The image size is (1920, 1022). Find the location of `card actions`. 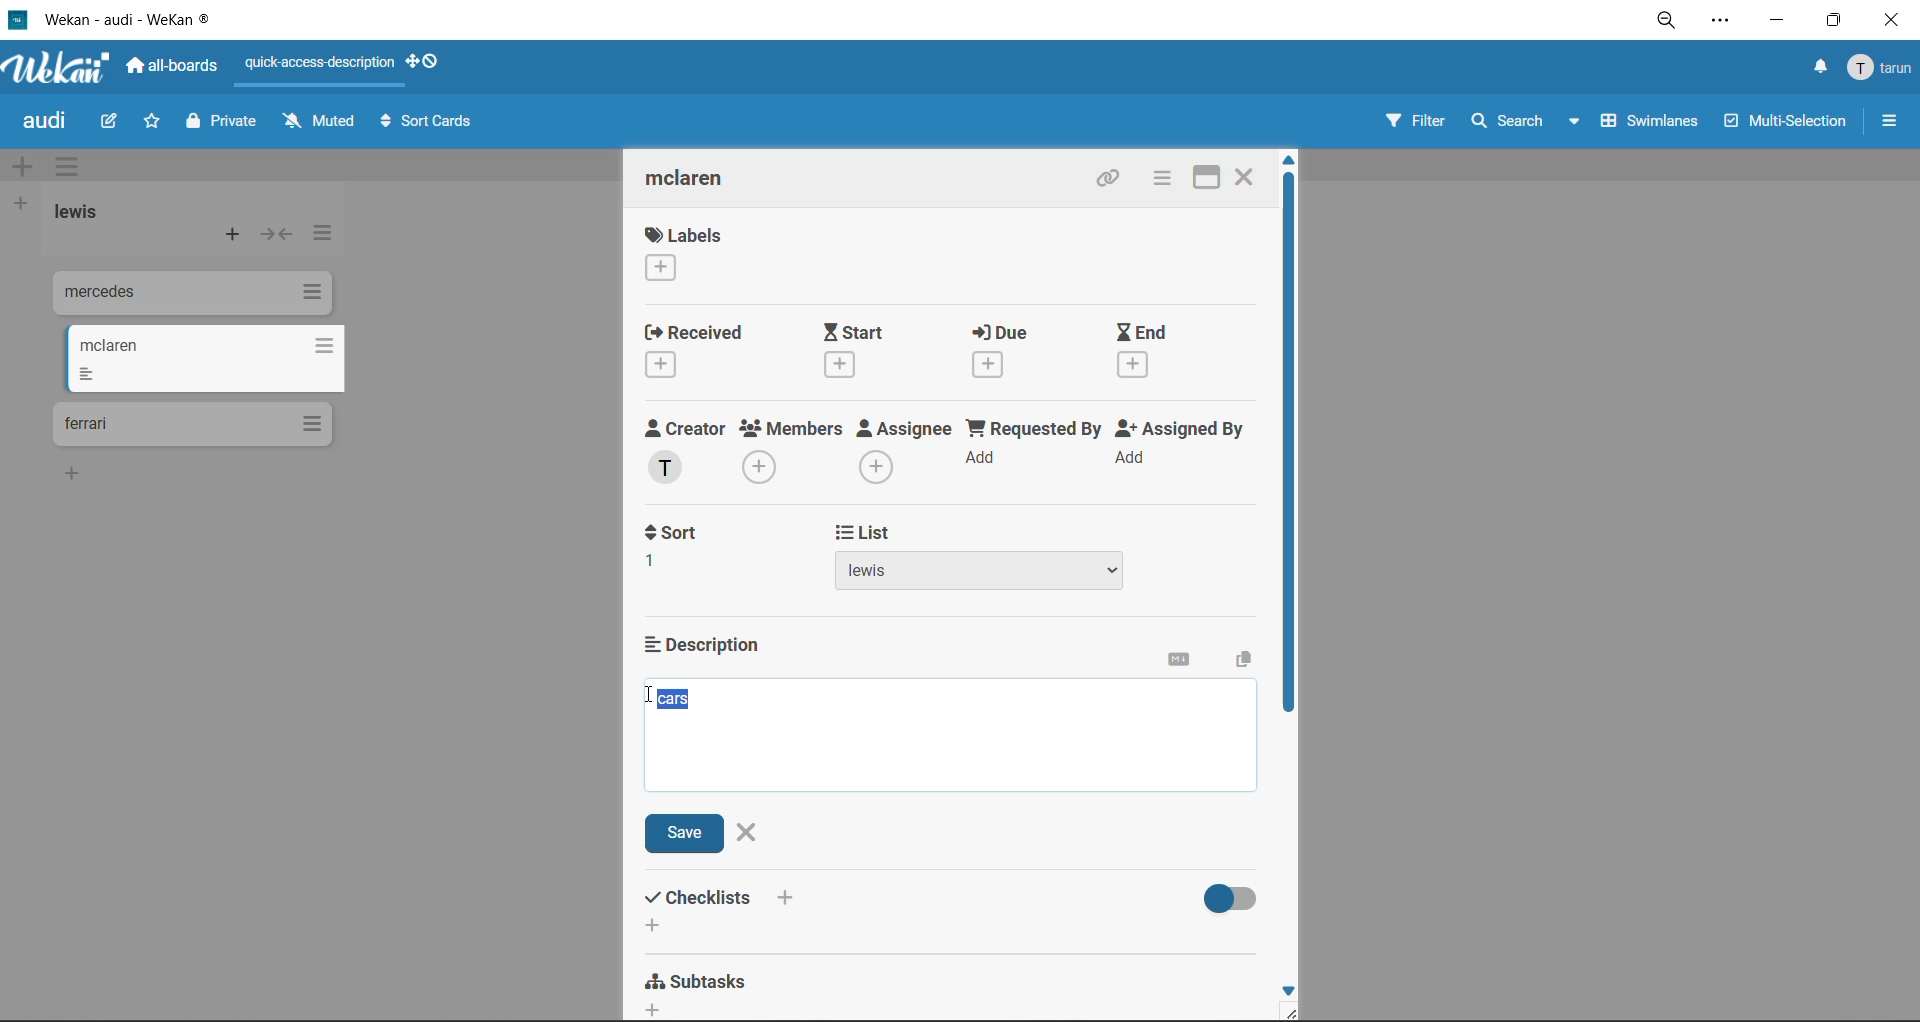

card actions is located at coordinates (1161, 178).